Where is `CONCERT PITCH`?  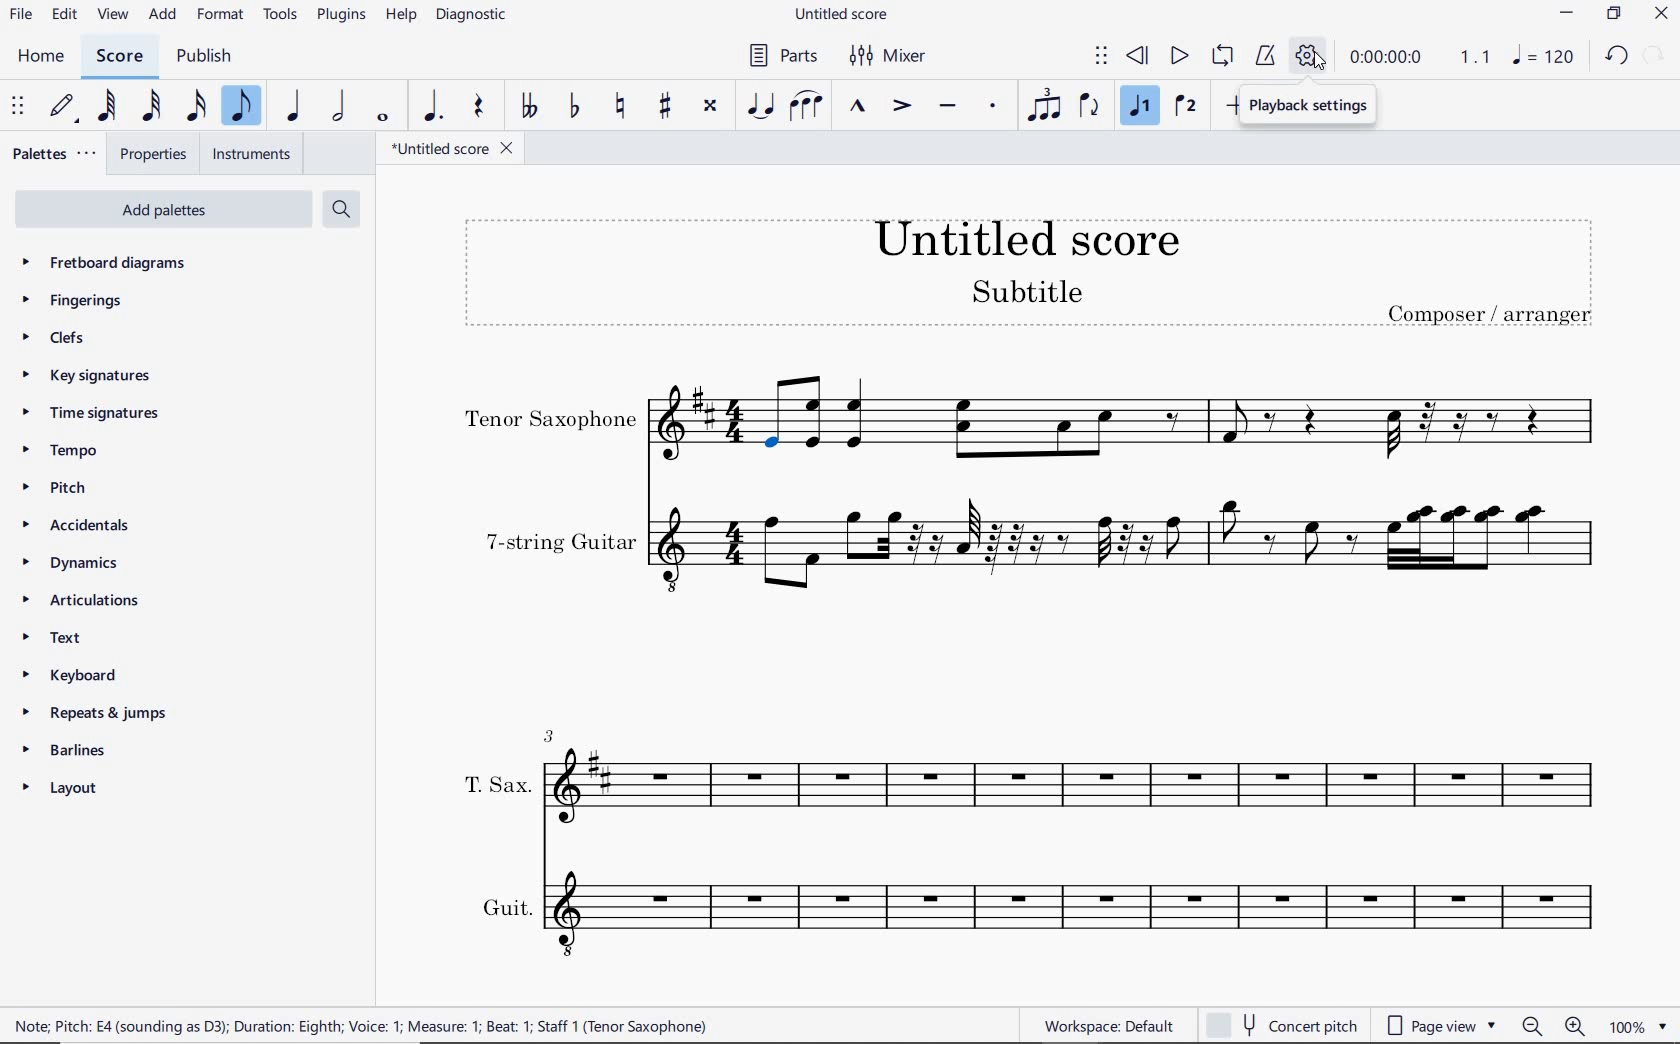 CONCERT PITCH is located at coordinates (1281, 1024).